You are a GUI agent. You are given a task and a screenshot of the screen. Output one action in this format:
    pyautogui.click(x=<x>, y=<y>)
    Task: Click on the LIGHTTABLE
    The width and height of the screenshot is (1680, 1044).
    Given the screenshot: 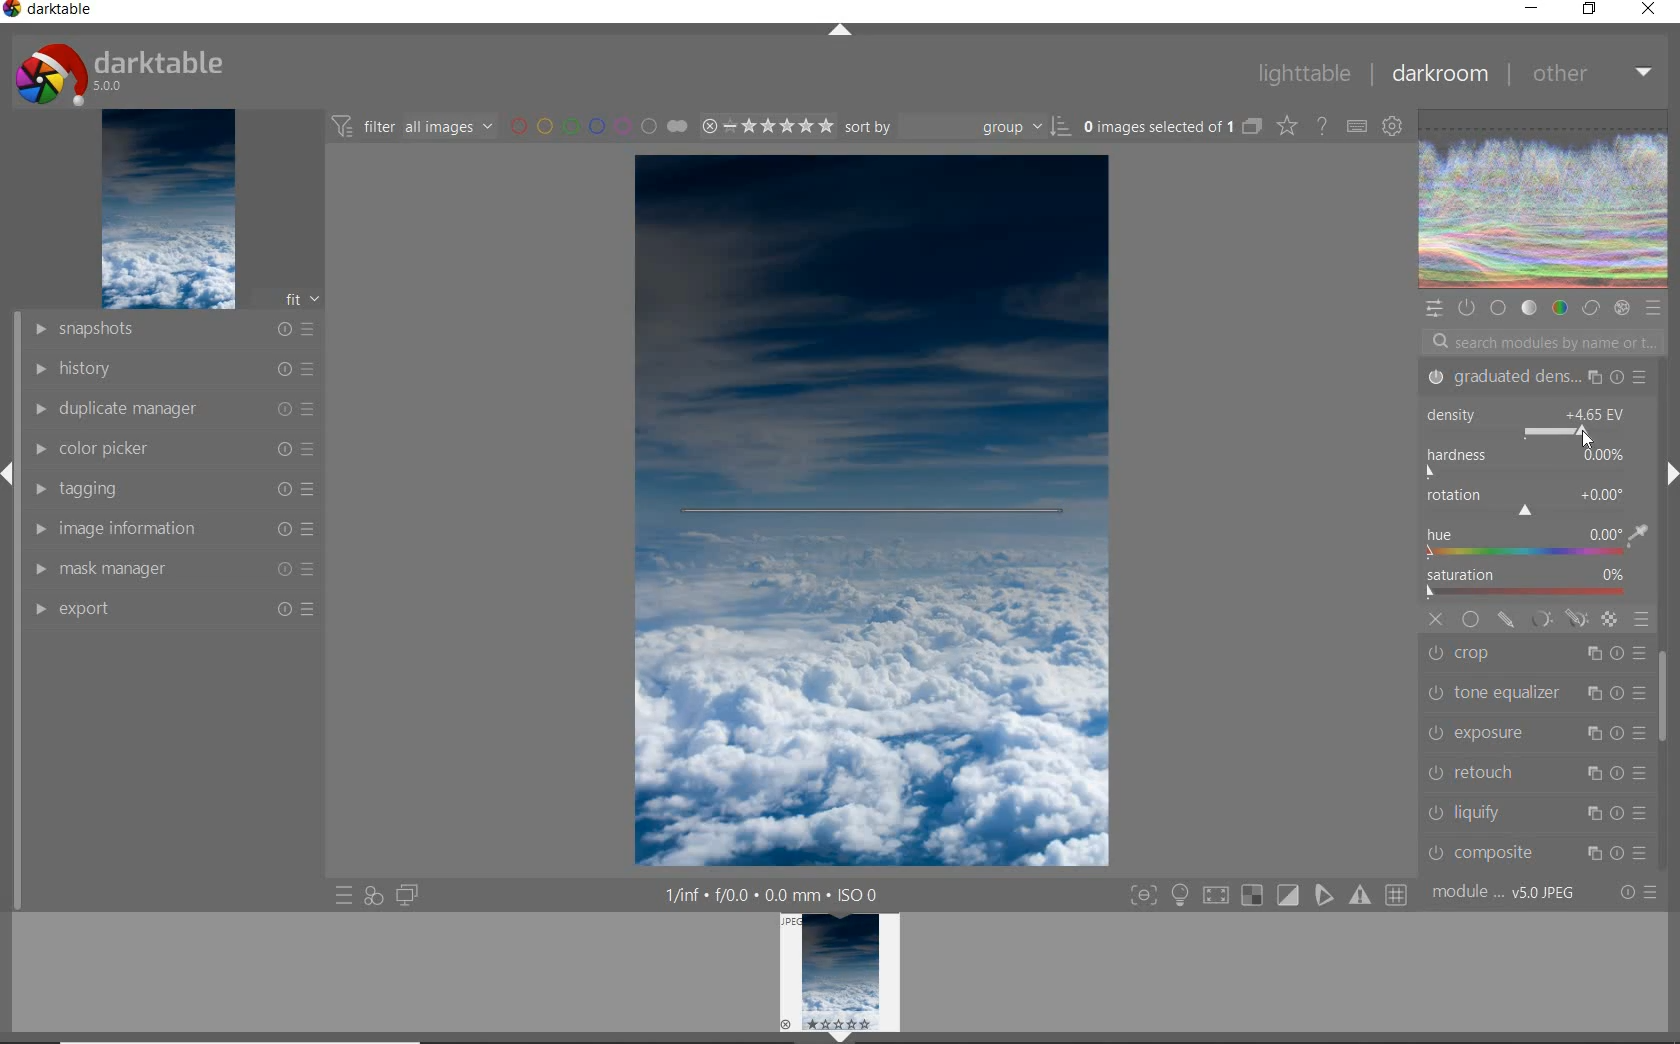 What is the action you would take?
    pyautogui.click(x=1302, y=72)
    